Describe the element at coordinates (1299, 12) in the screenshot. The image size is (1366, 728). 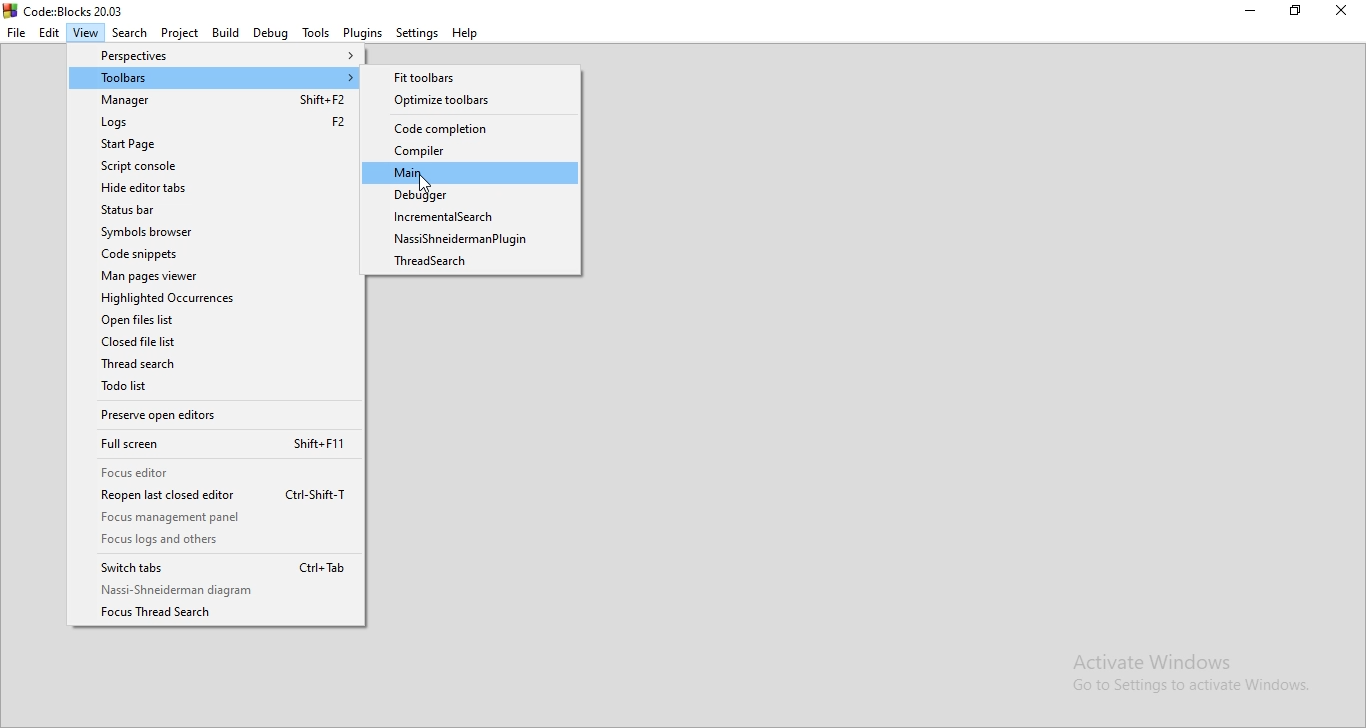
I see `Maximize` at that location.